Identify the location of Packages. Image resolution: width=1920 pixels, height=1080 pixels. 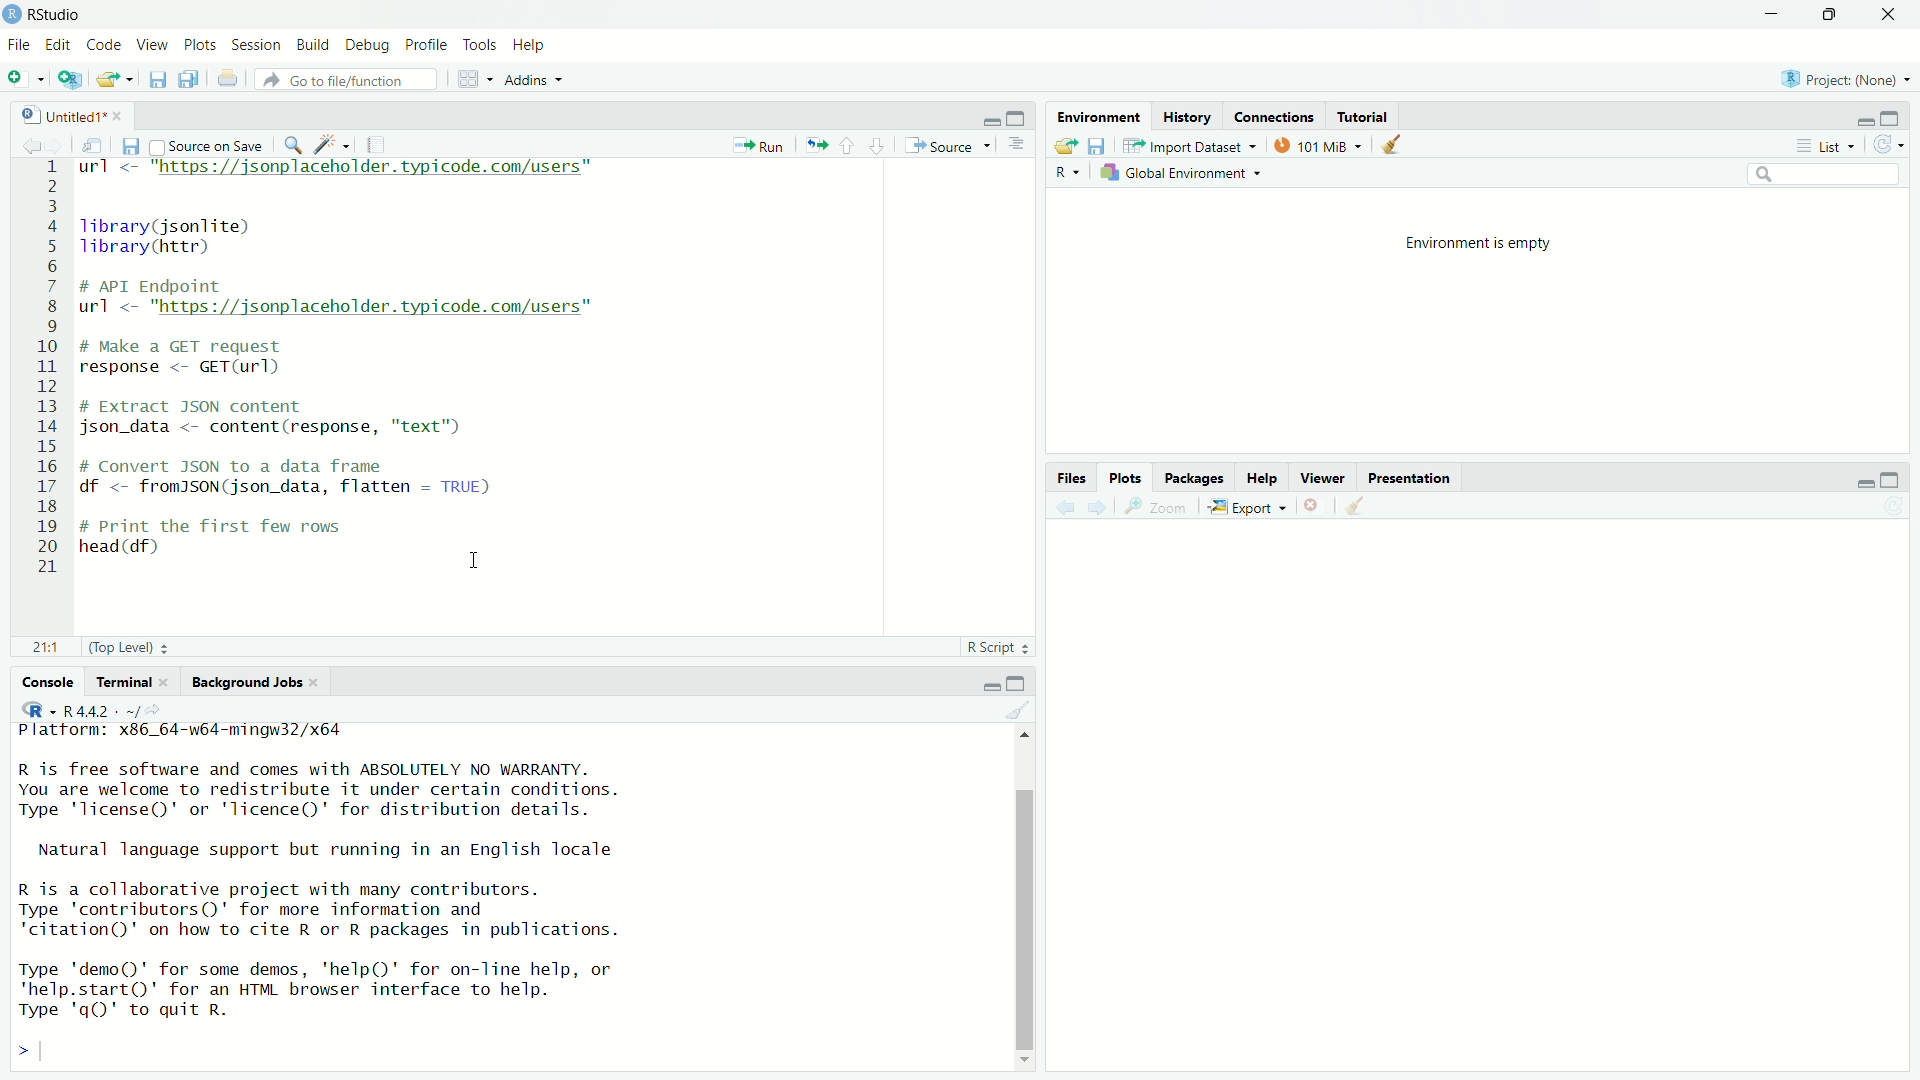
(1196, 480).